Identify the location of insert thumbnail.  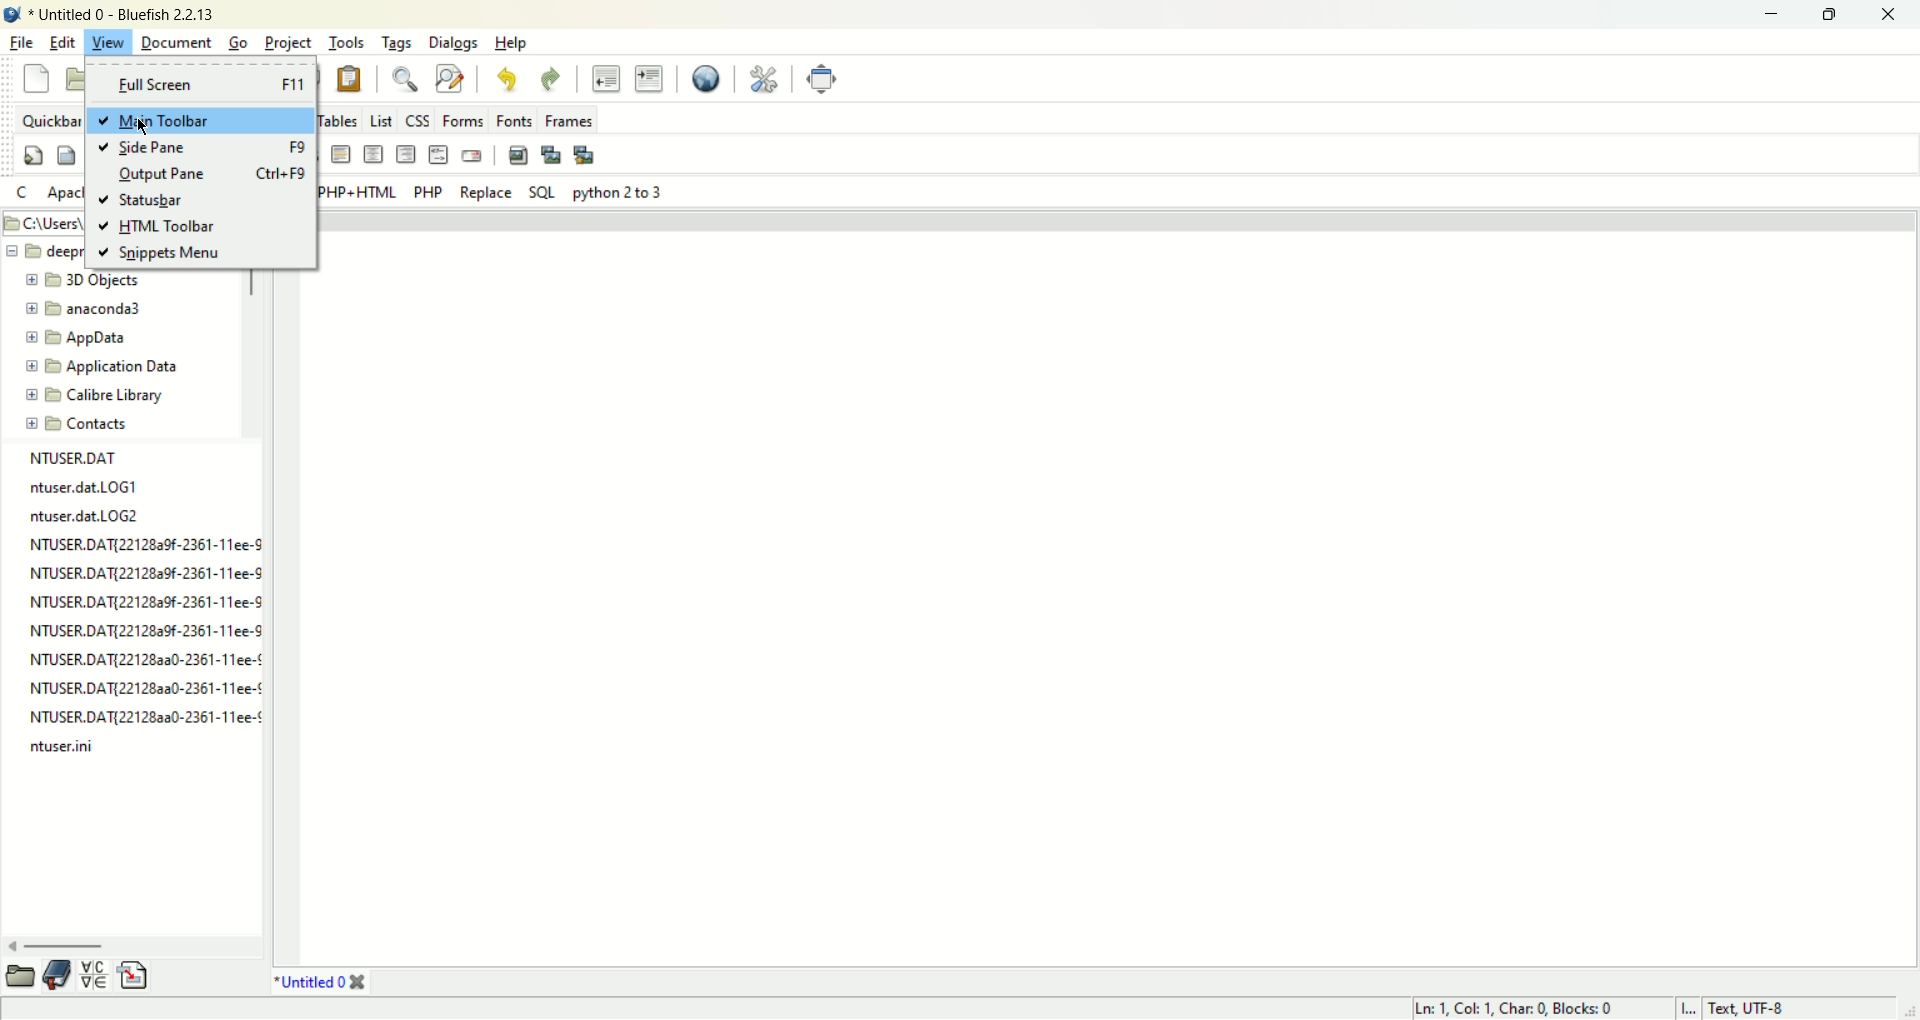
(551, 154).